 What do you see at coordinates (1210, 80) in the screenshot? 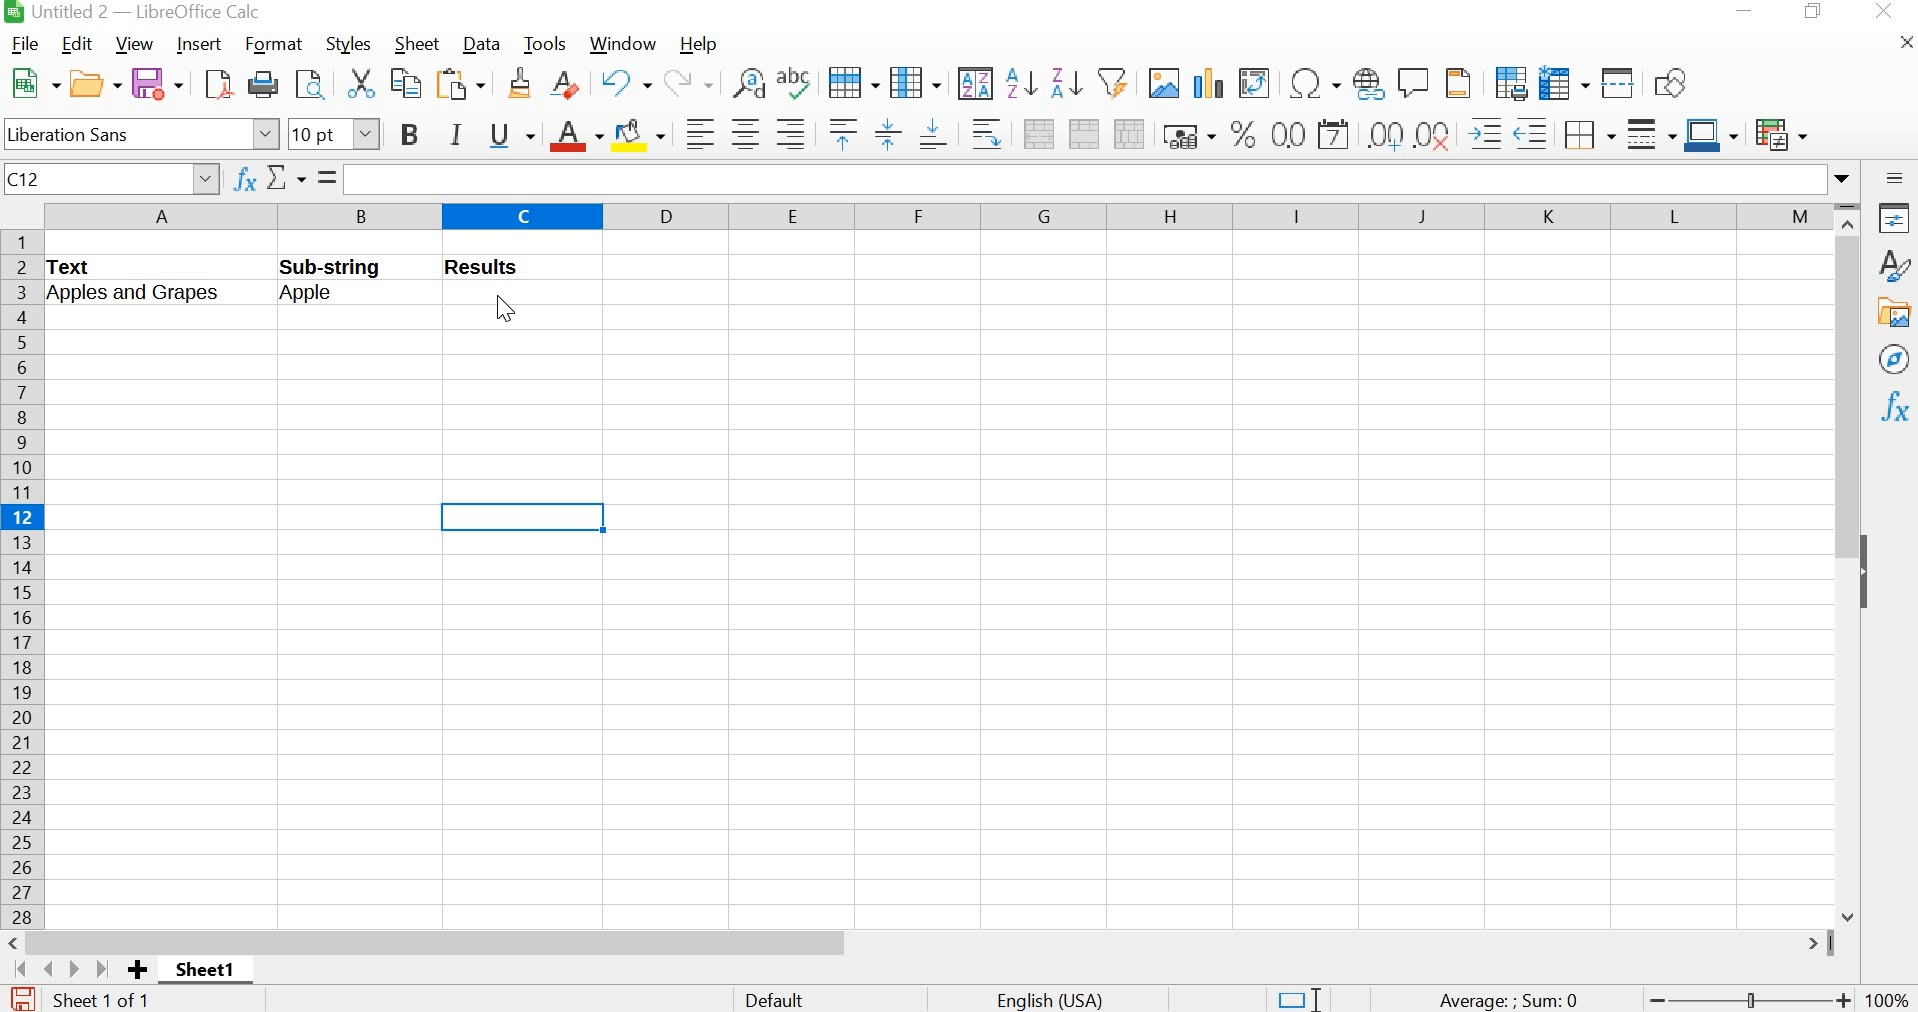
I see `insert chart` at bounding box center [1210, 80].